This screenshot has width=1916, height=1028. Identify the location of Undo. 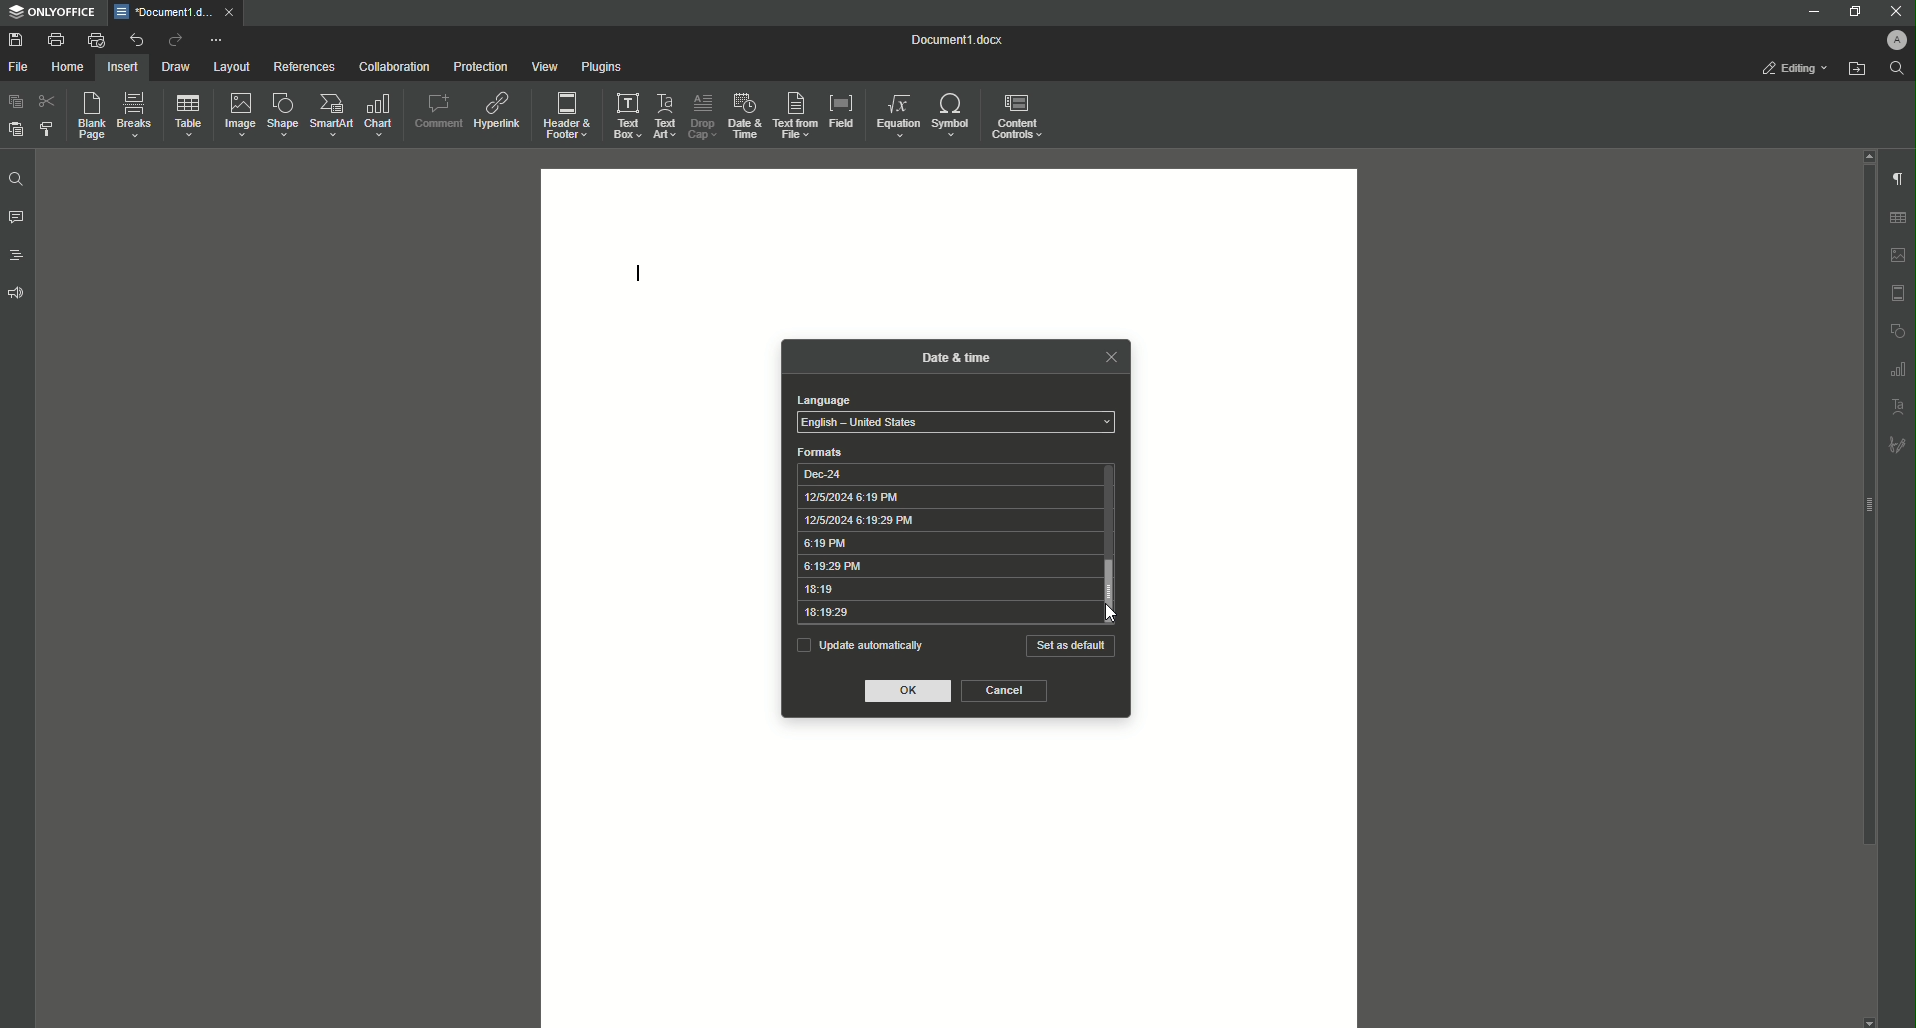
(134, 39).